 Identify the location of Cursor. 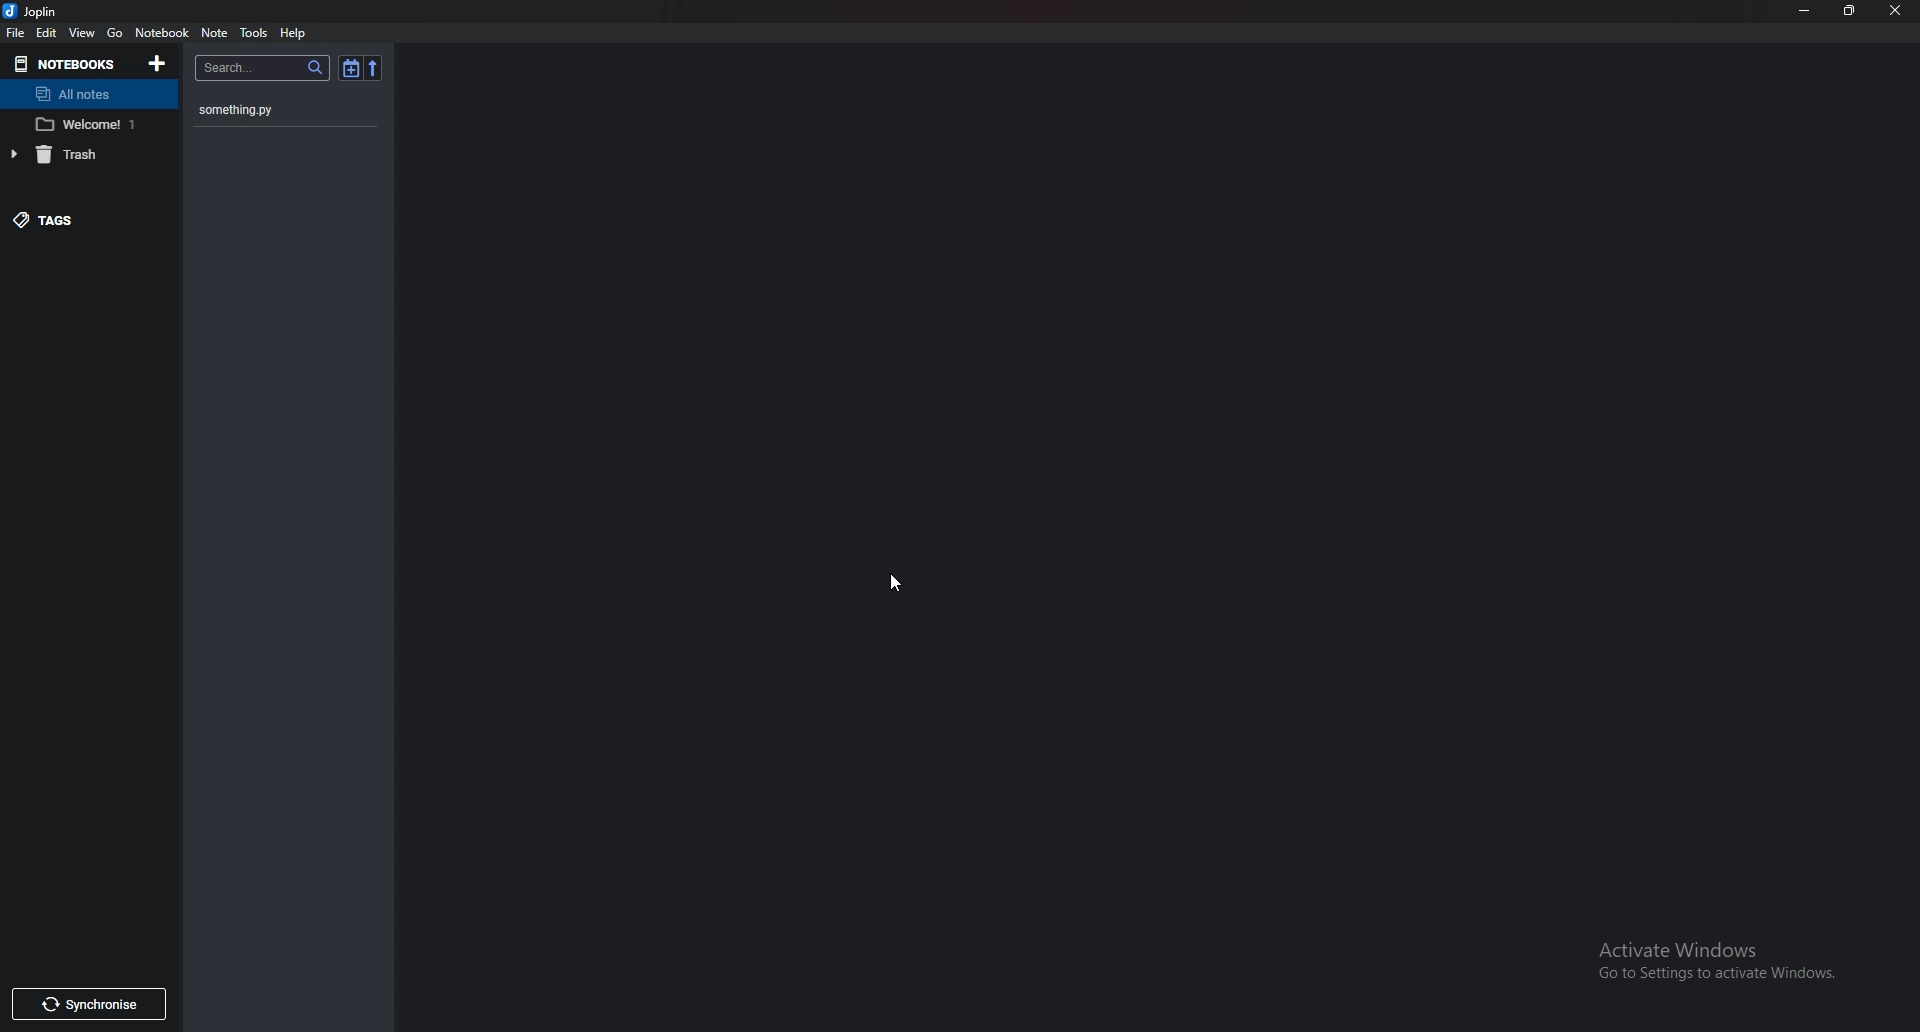
(892, 583).